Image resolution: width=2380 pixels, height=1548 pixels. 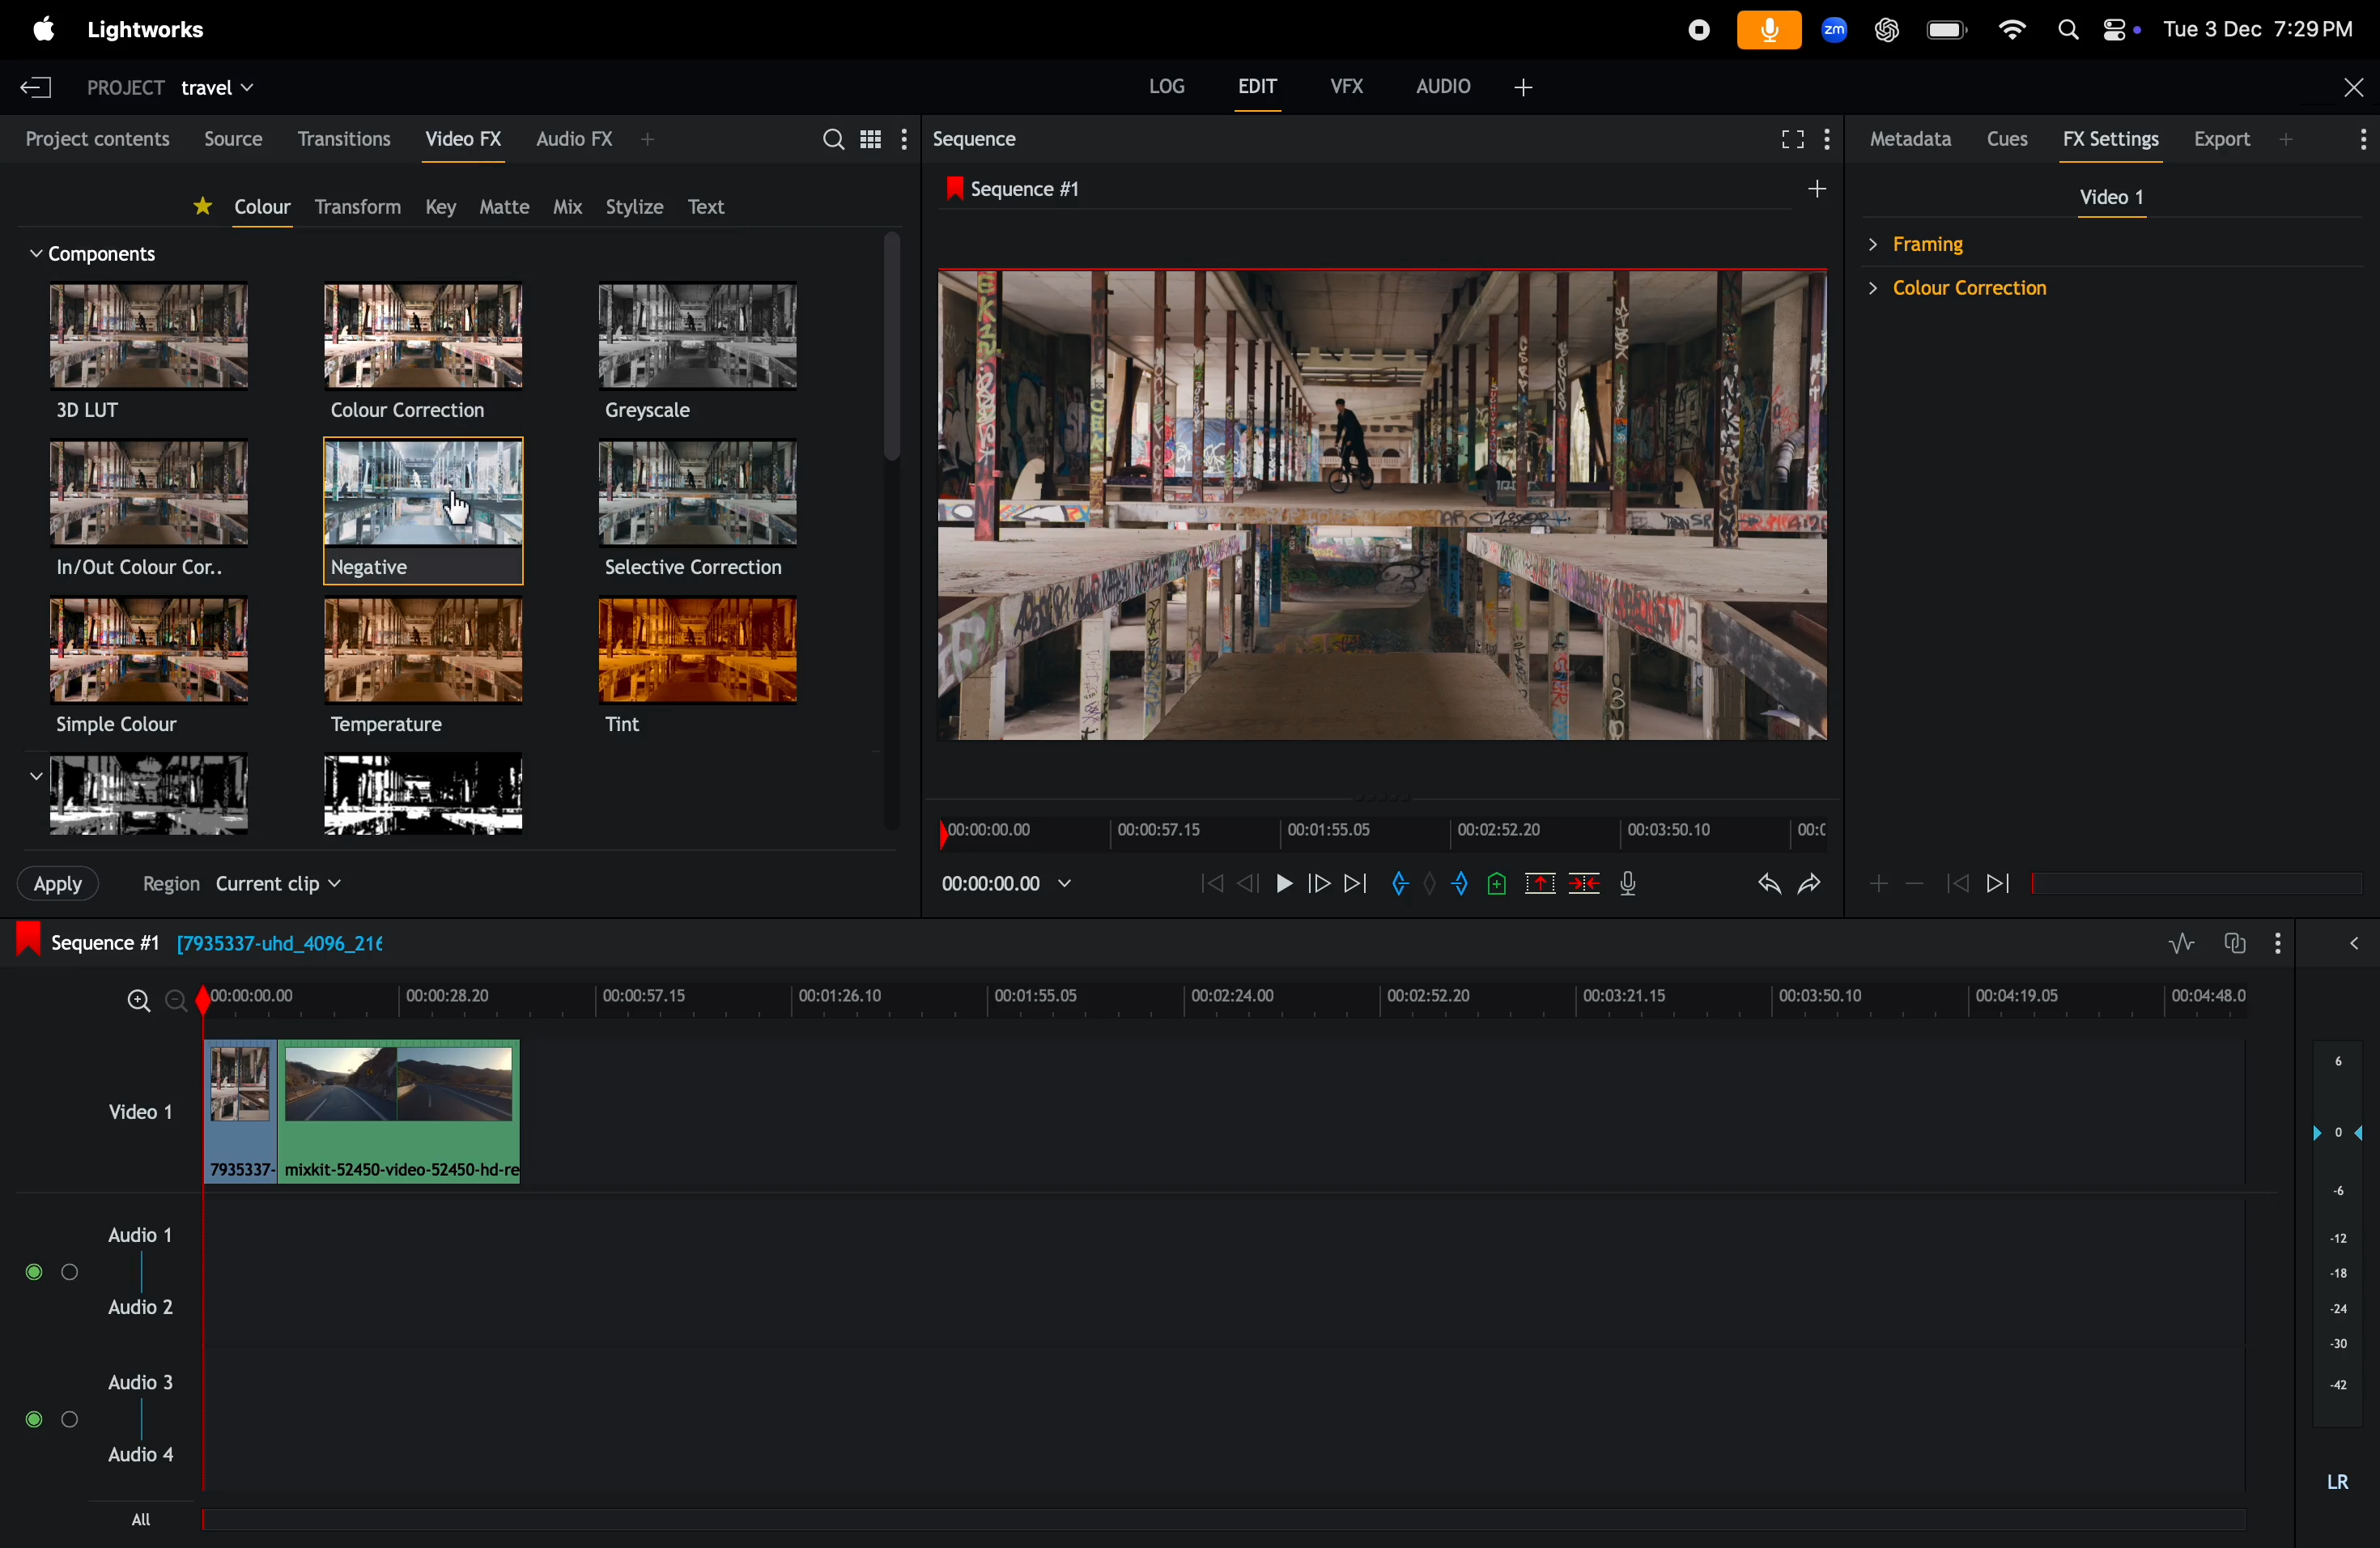 I want to click on simple color, so click(x=149, y=667).